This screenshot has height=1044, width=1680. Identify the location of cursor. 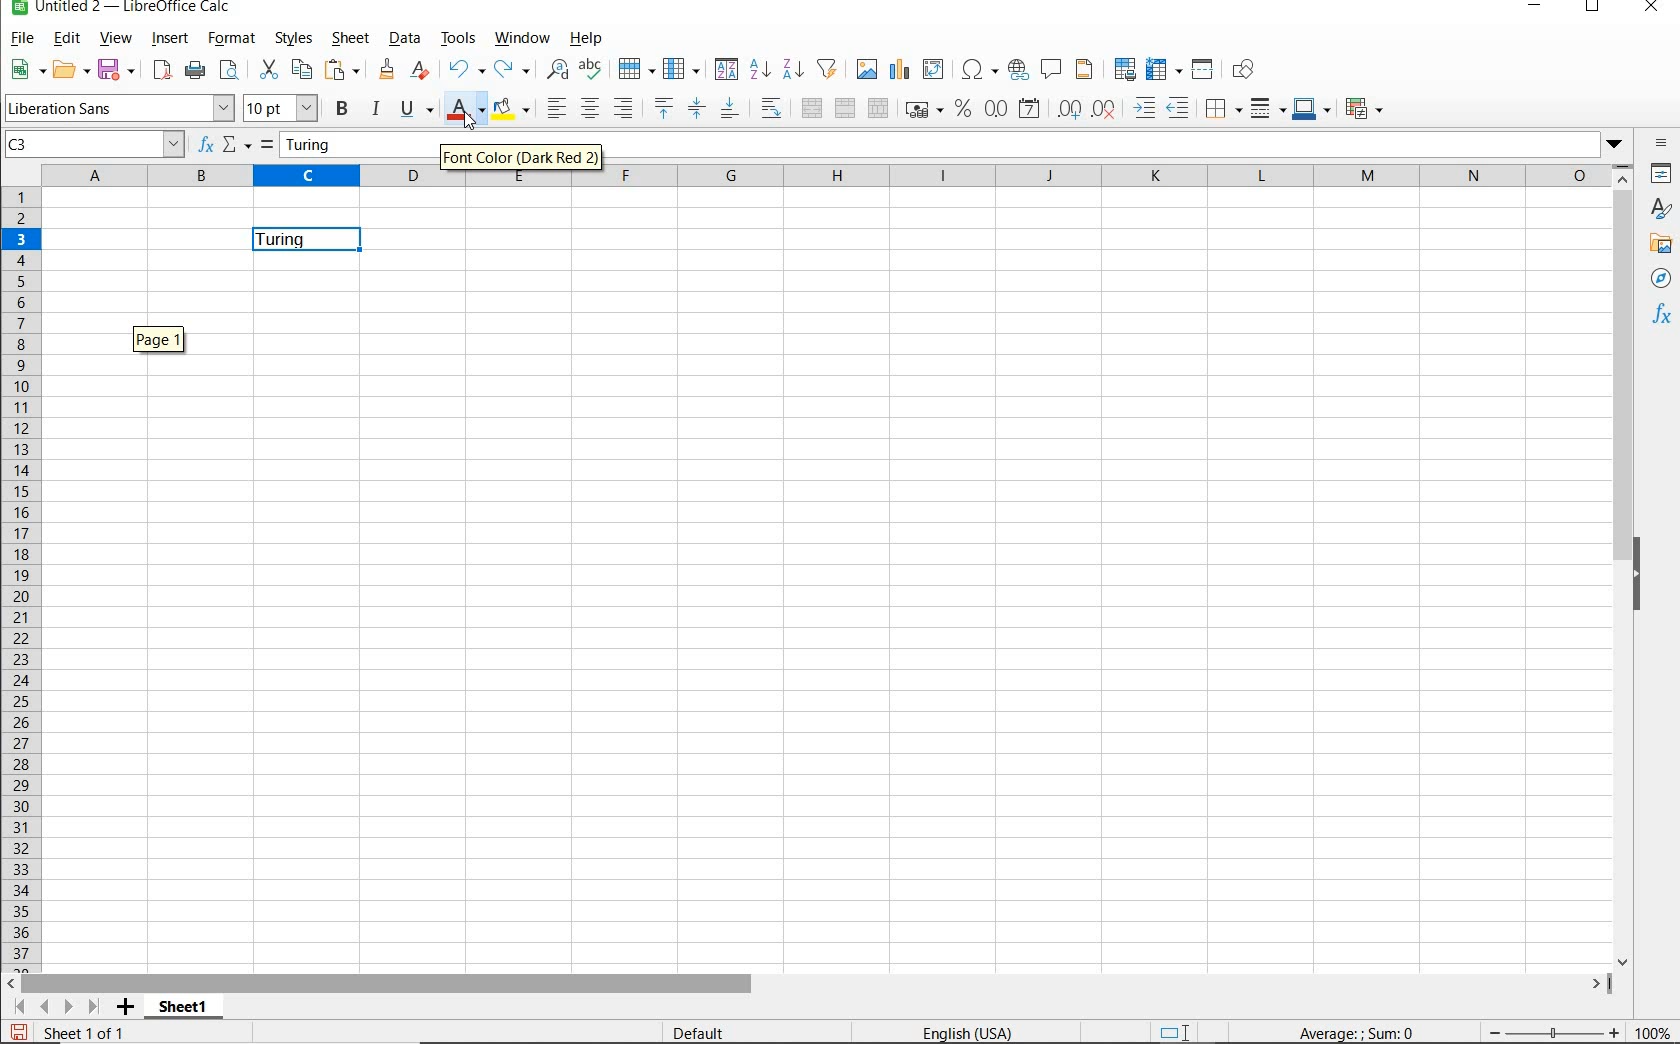
(479, 127).